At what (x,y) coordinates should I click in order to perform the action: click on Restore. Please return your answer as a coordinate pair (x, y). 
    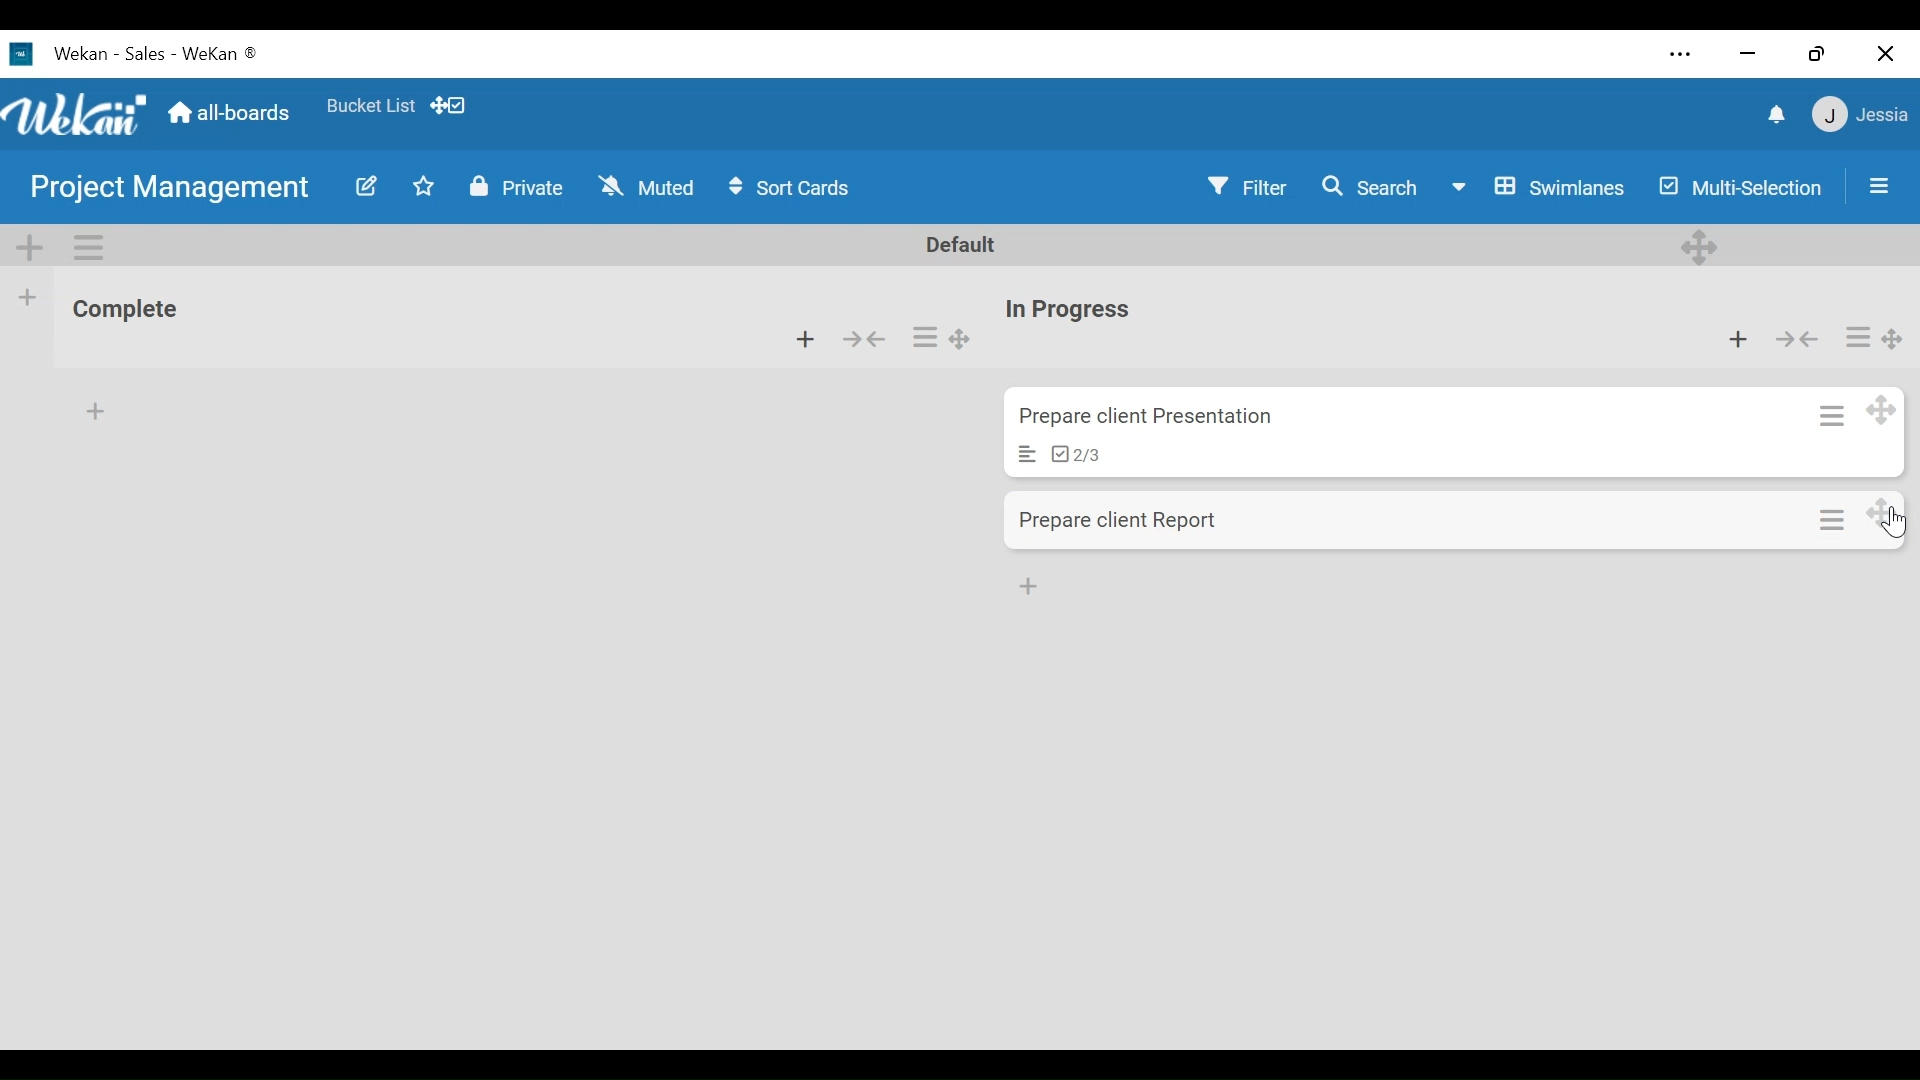
    Looking at the image, I should click on (1811, 49).